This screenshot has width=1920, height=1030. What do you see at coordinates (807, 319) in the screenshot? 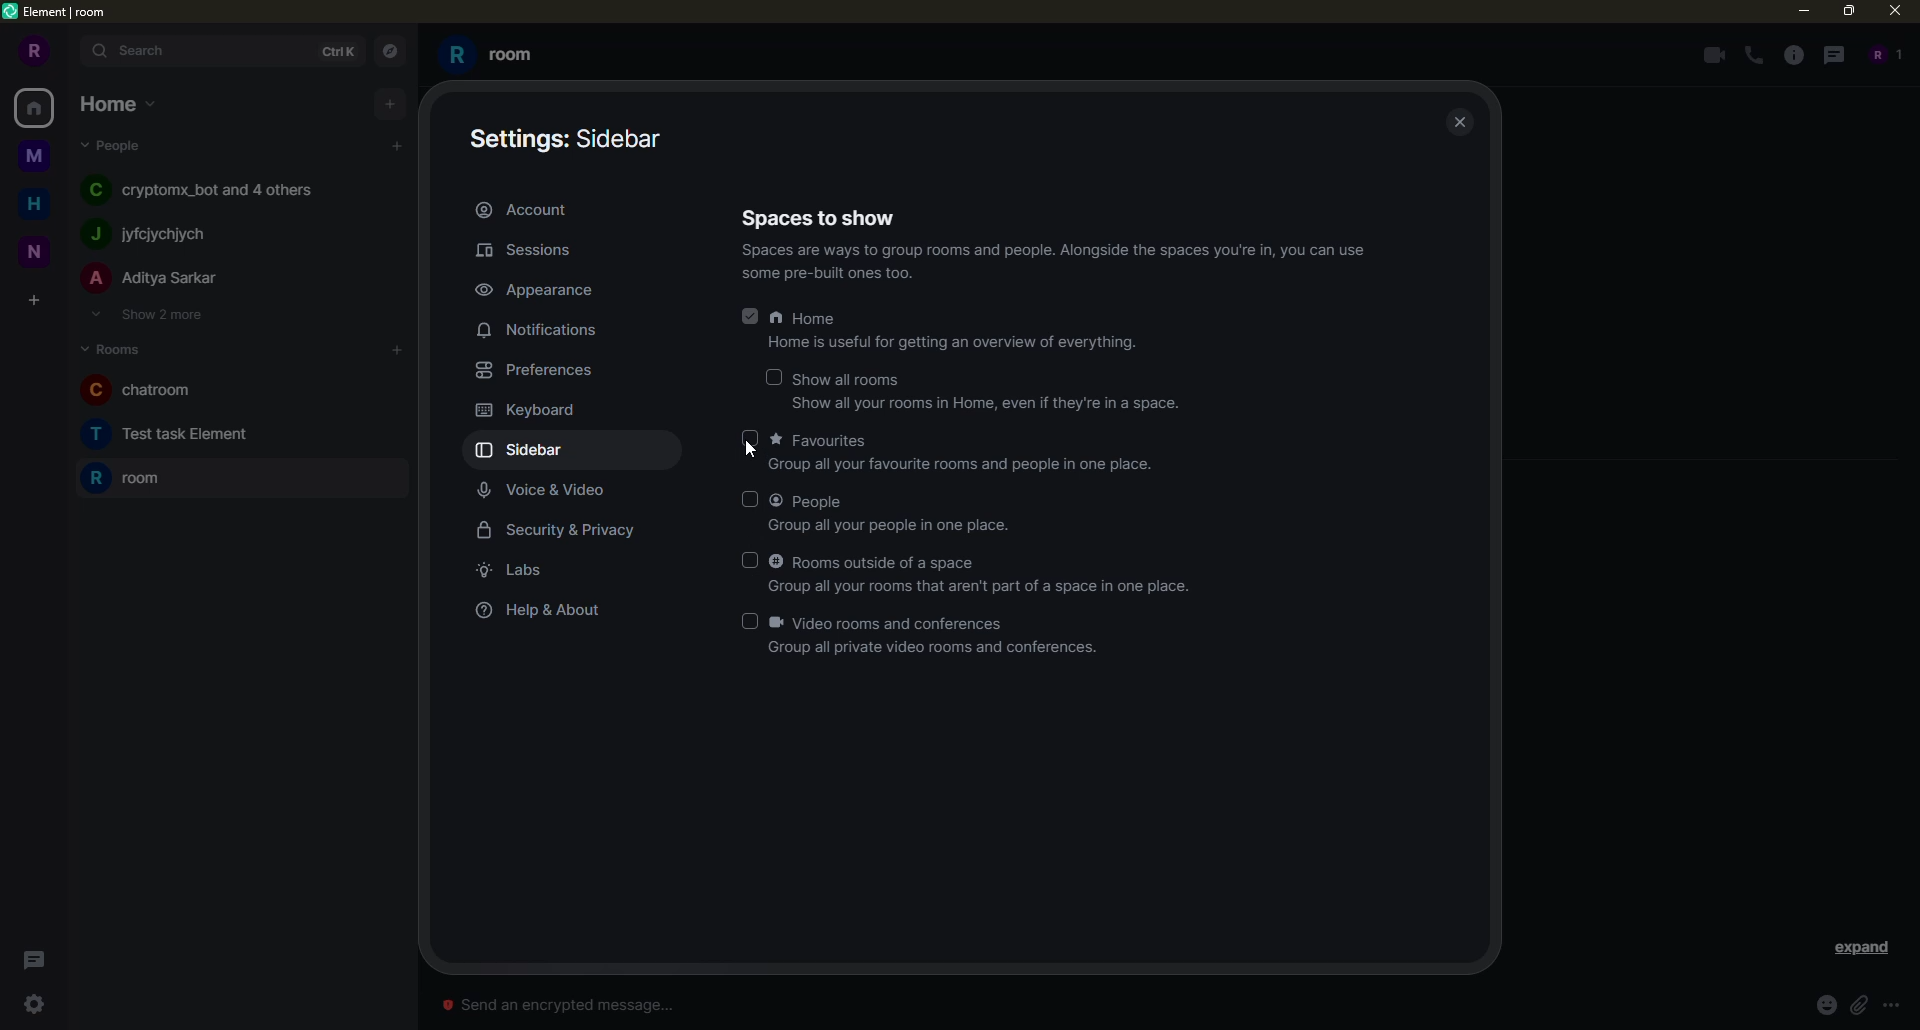
I see `home` at bounding box center [807, 319].